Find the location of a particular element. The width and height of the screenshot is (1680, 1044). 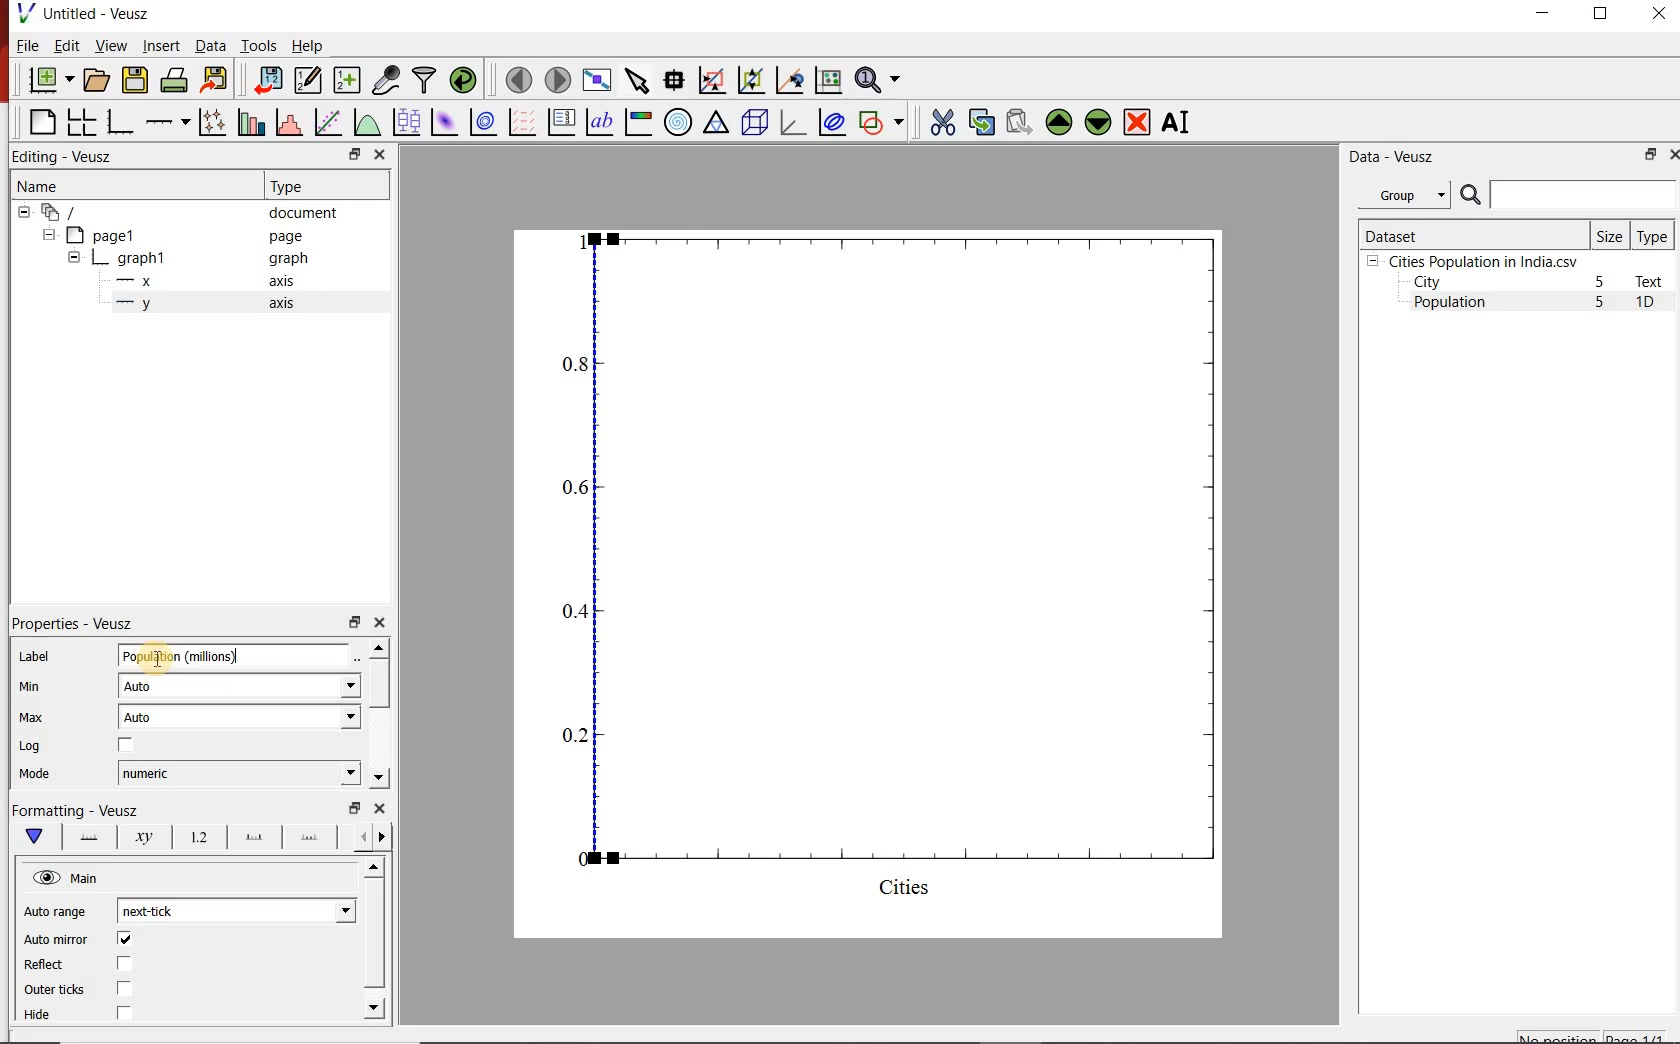

click to zoom out of graph axes is located at coordinates (748, 82).